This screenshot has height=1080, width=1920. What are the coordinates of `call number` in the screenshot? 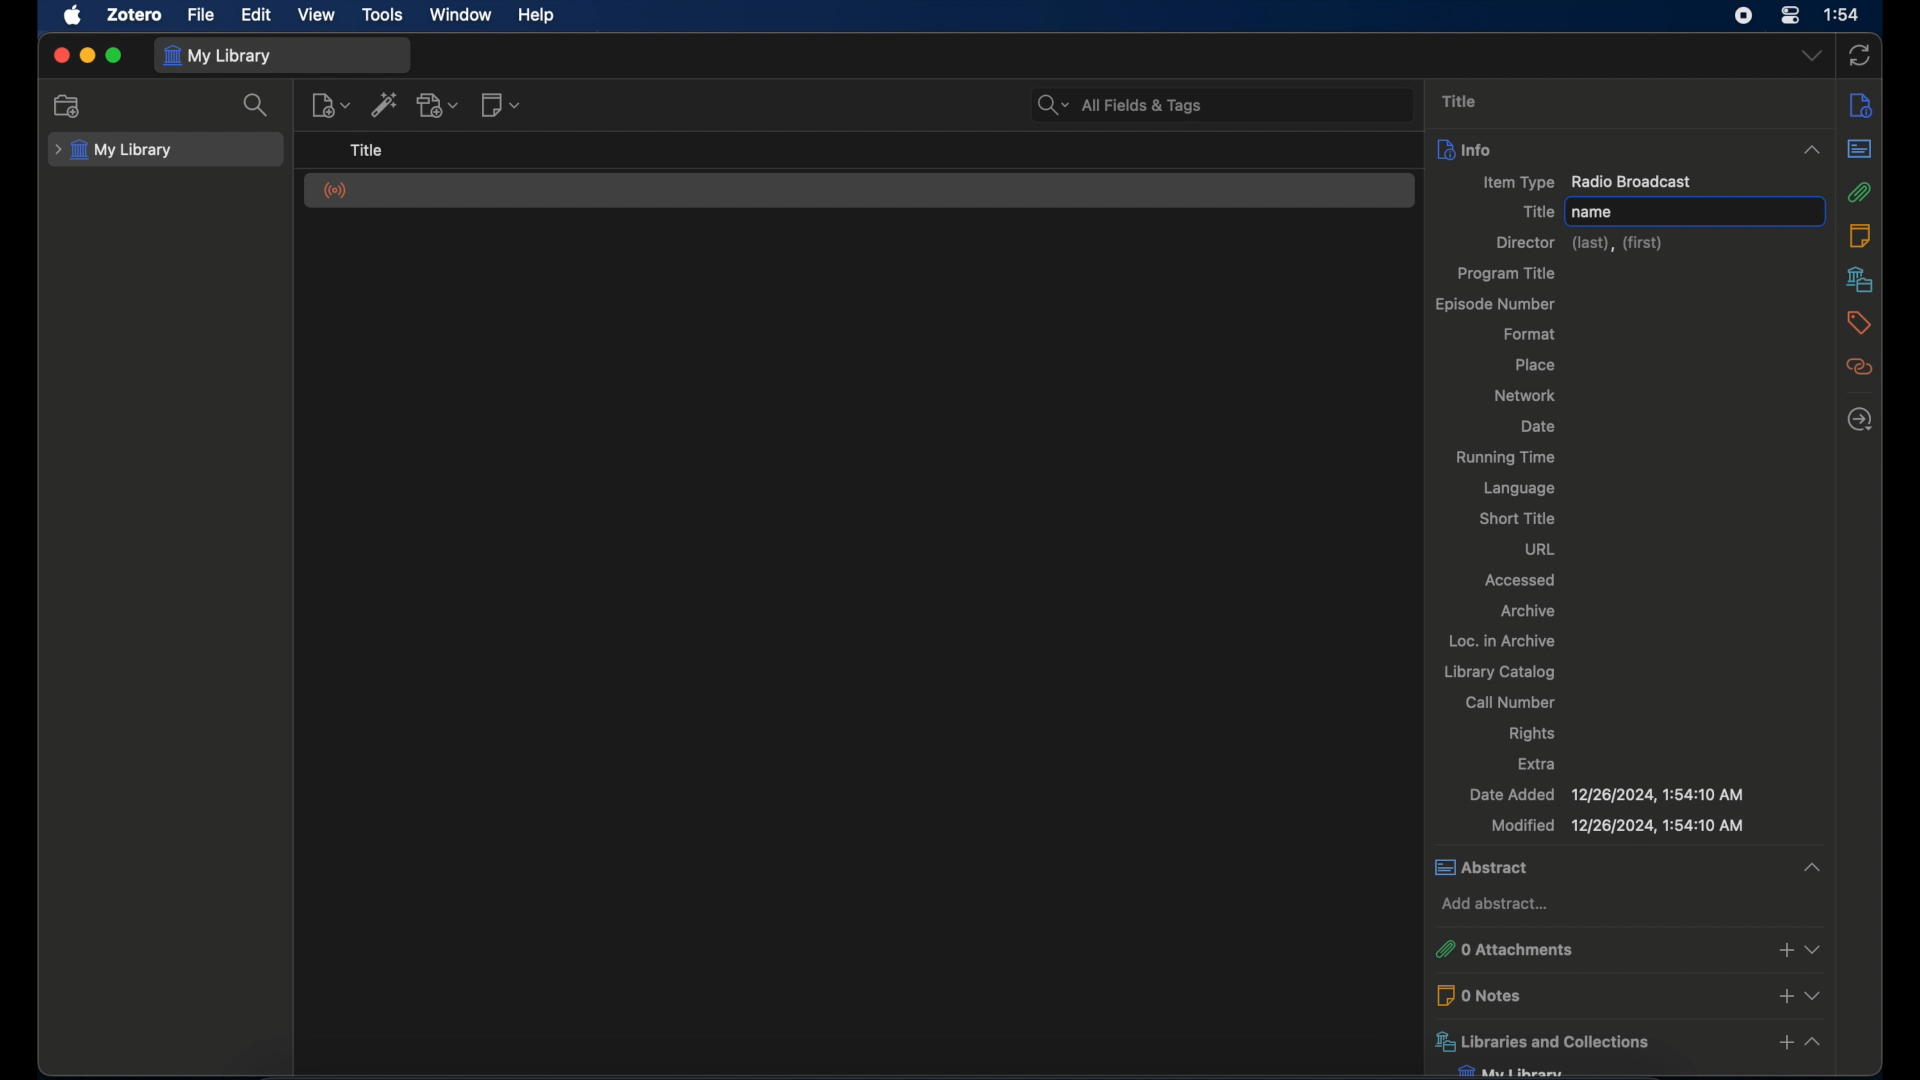 It's located at (1510, 702).